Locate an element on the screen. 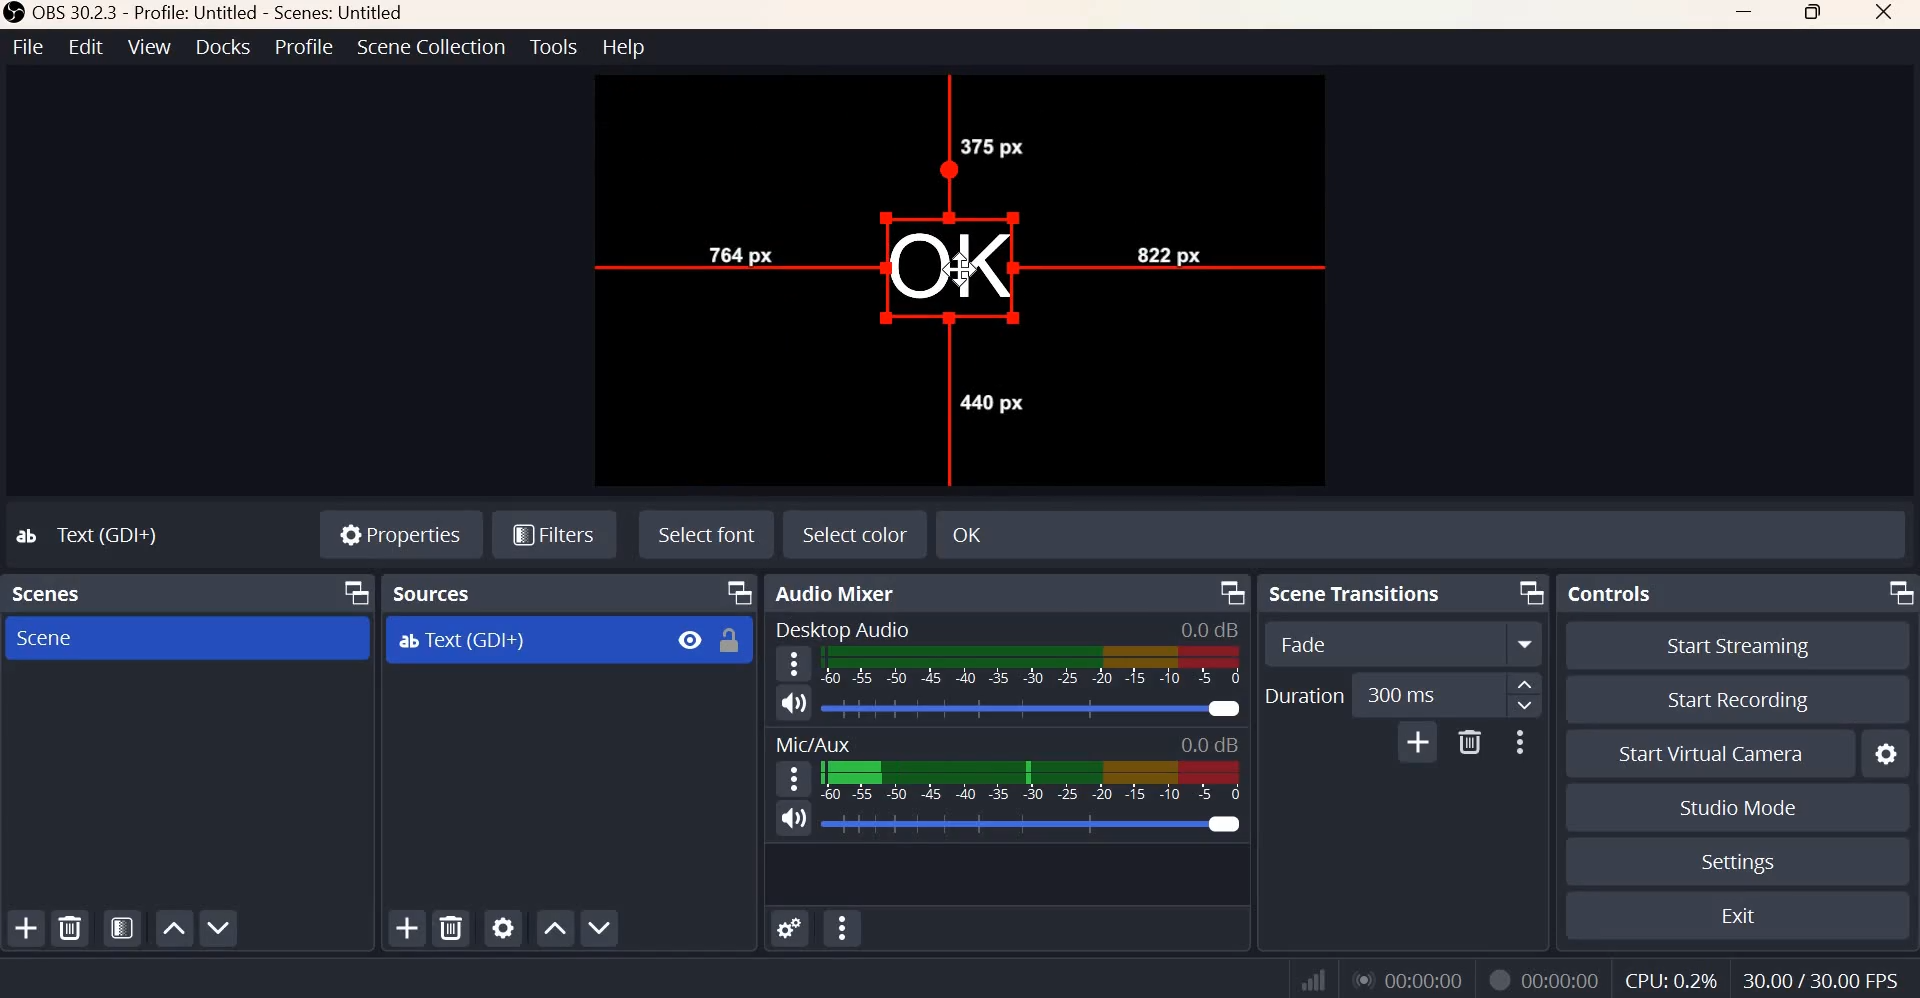  Sources is located at coordinates (436, 593).